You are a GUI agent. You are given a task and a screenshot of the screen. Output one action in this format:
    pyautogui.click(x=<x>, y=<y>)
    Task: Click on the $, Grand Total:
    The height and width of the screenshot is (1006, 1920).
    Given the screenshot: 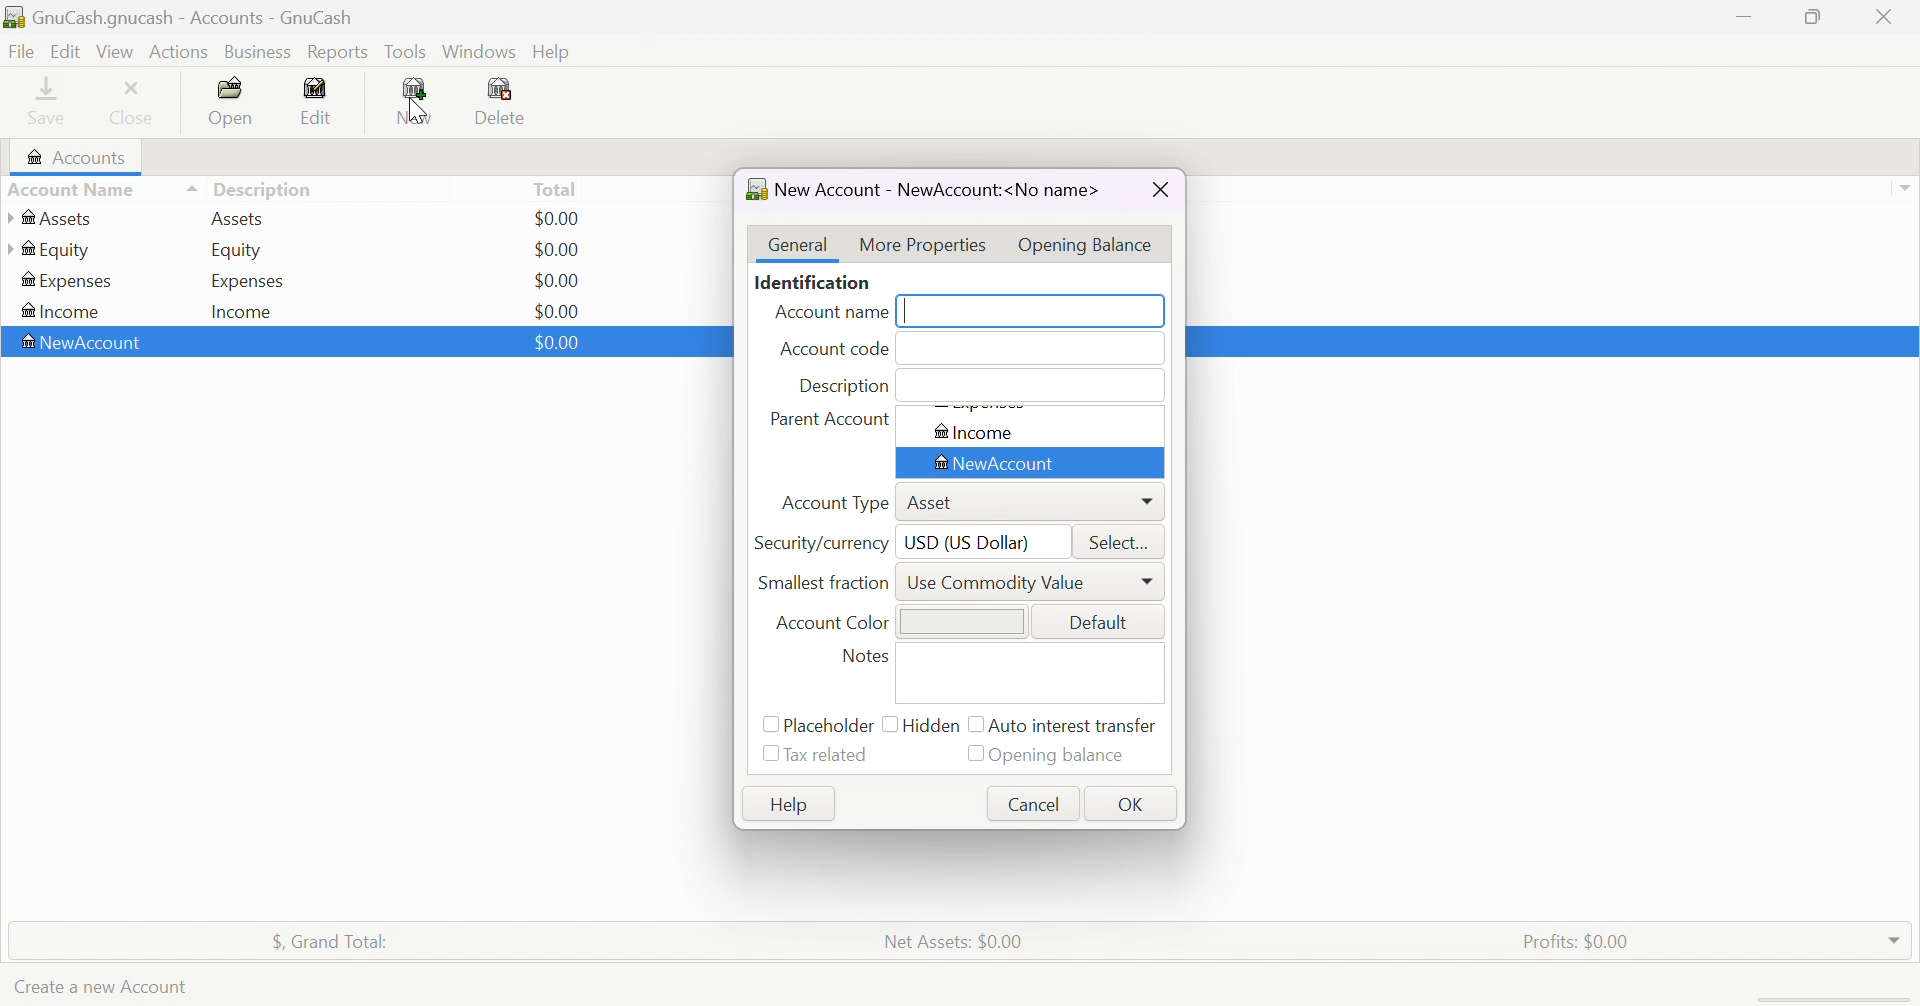 What is the action you would take?
    pyautogui.click(x=328, y=941)
    